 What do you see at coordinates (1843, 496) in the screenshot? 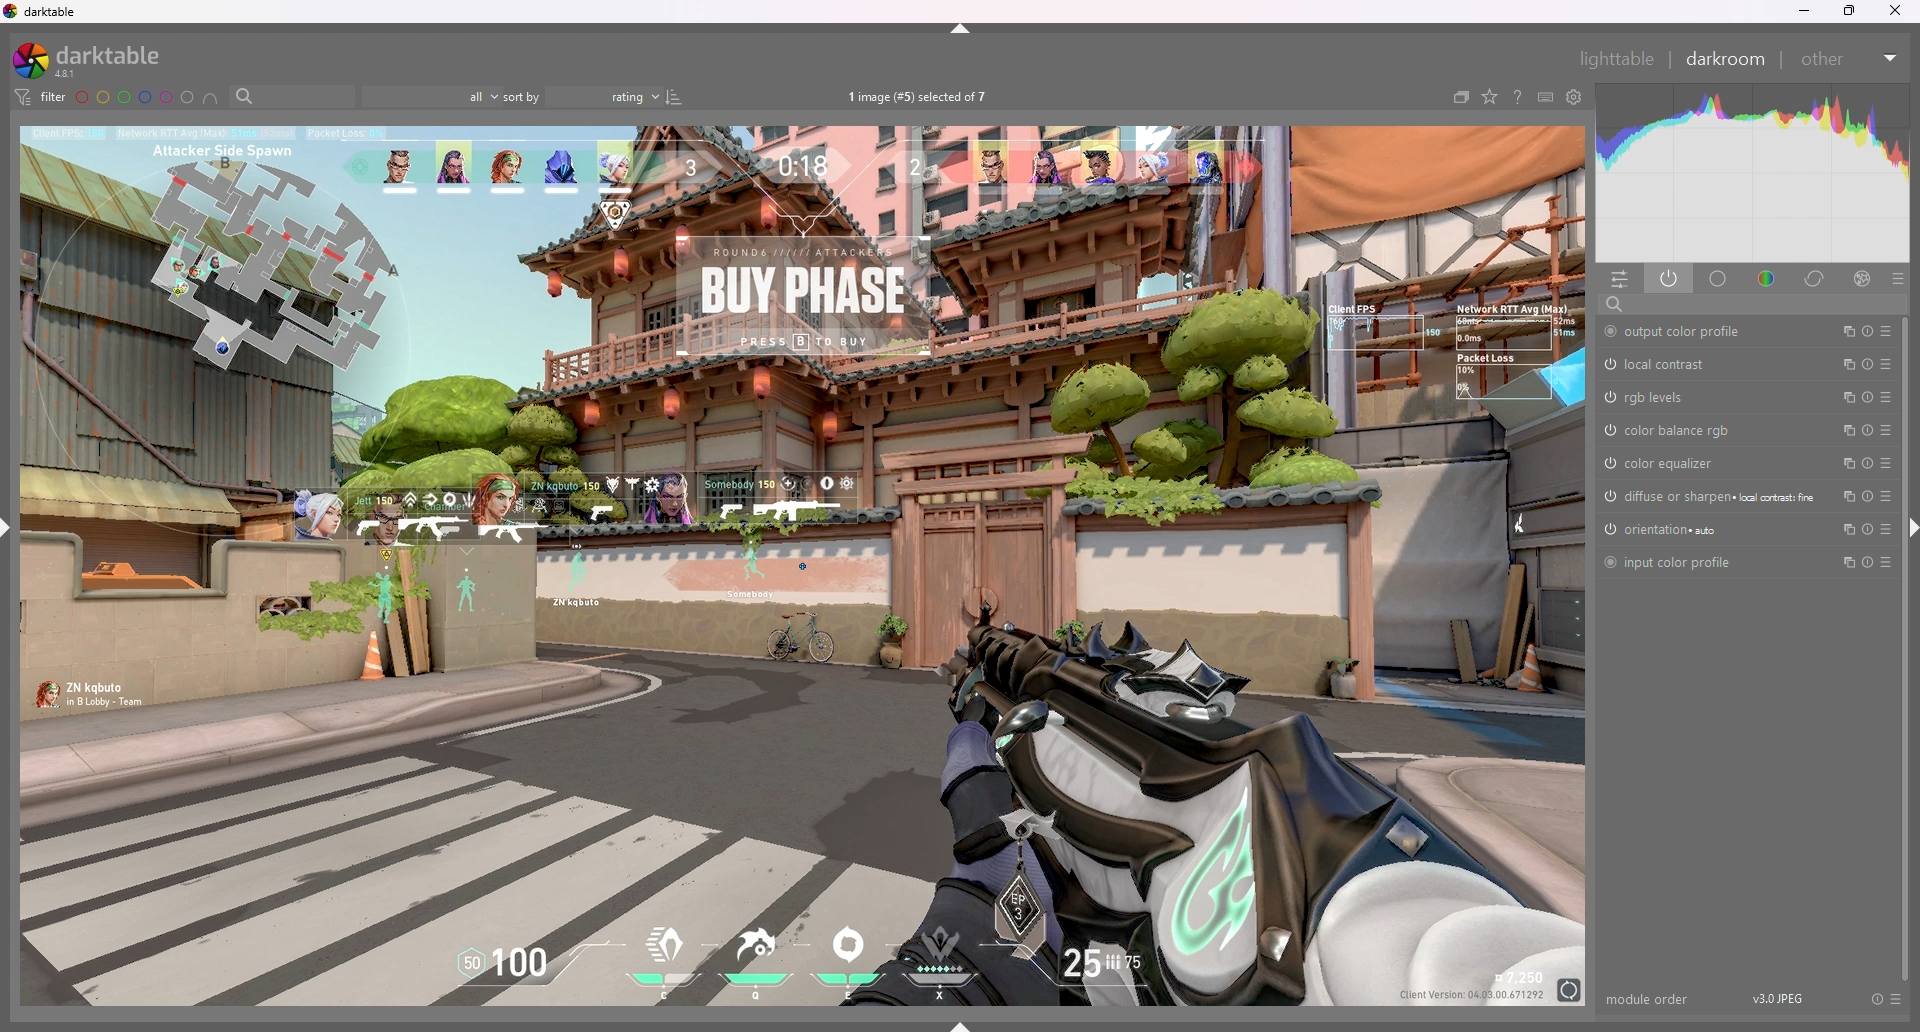
I see `multiple instances actions` at bounding box center [1843, 496].